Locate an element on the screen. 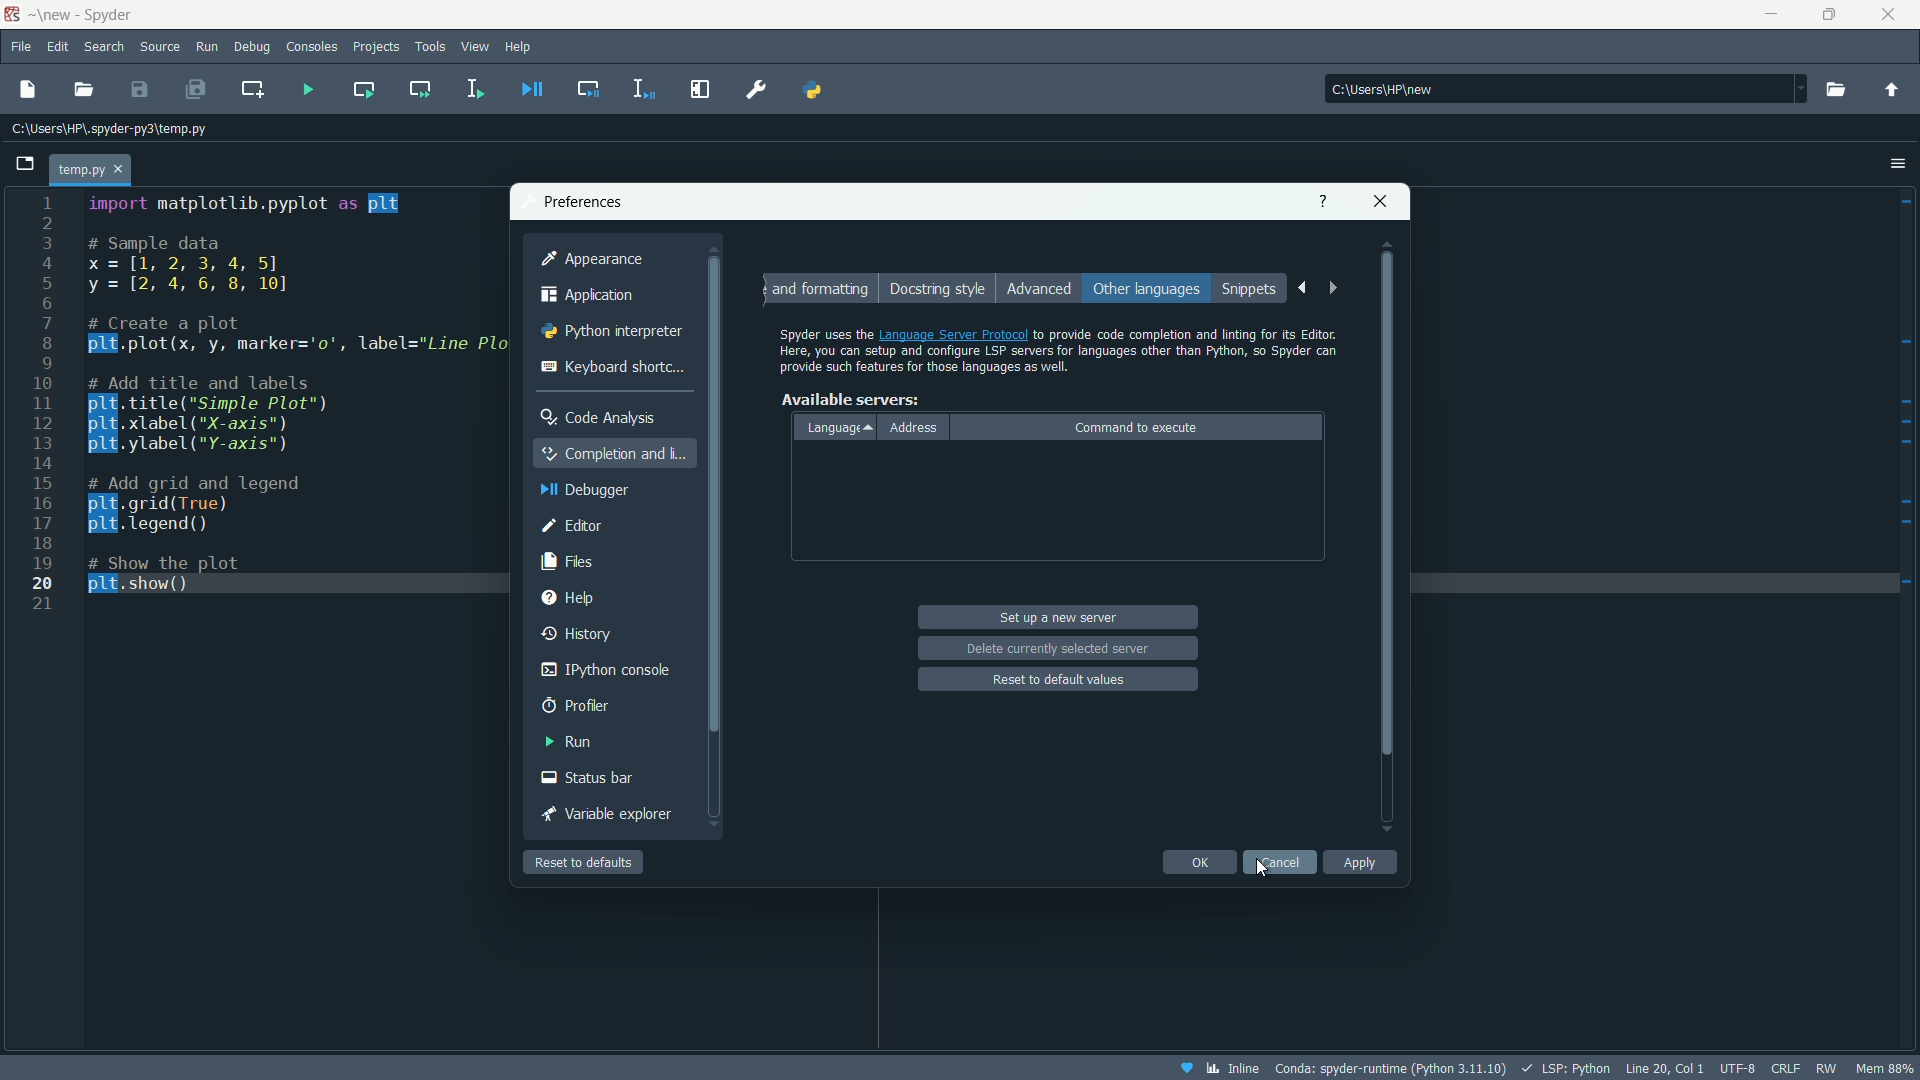  run current cell is located at coordinates (363, 88).